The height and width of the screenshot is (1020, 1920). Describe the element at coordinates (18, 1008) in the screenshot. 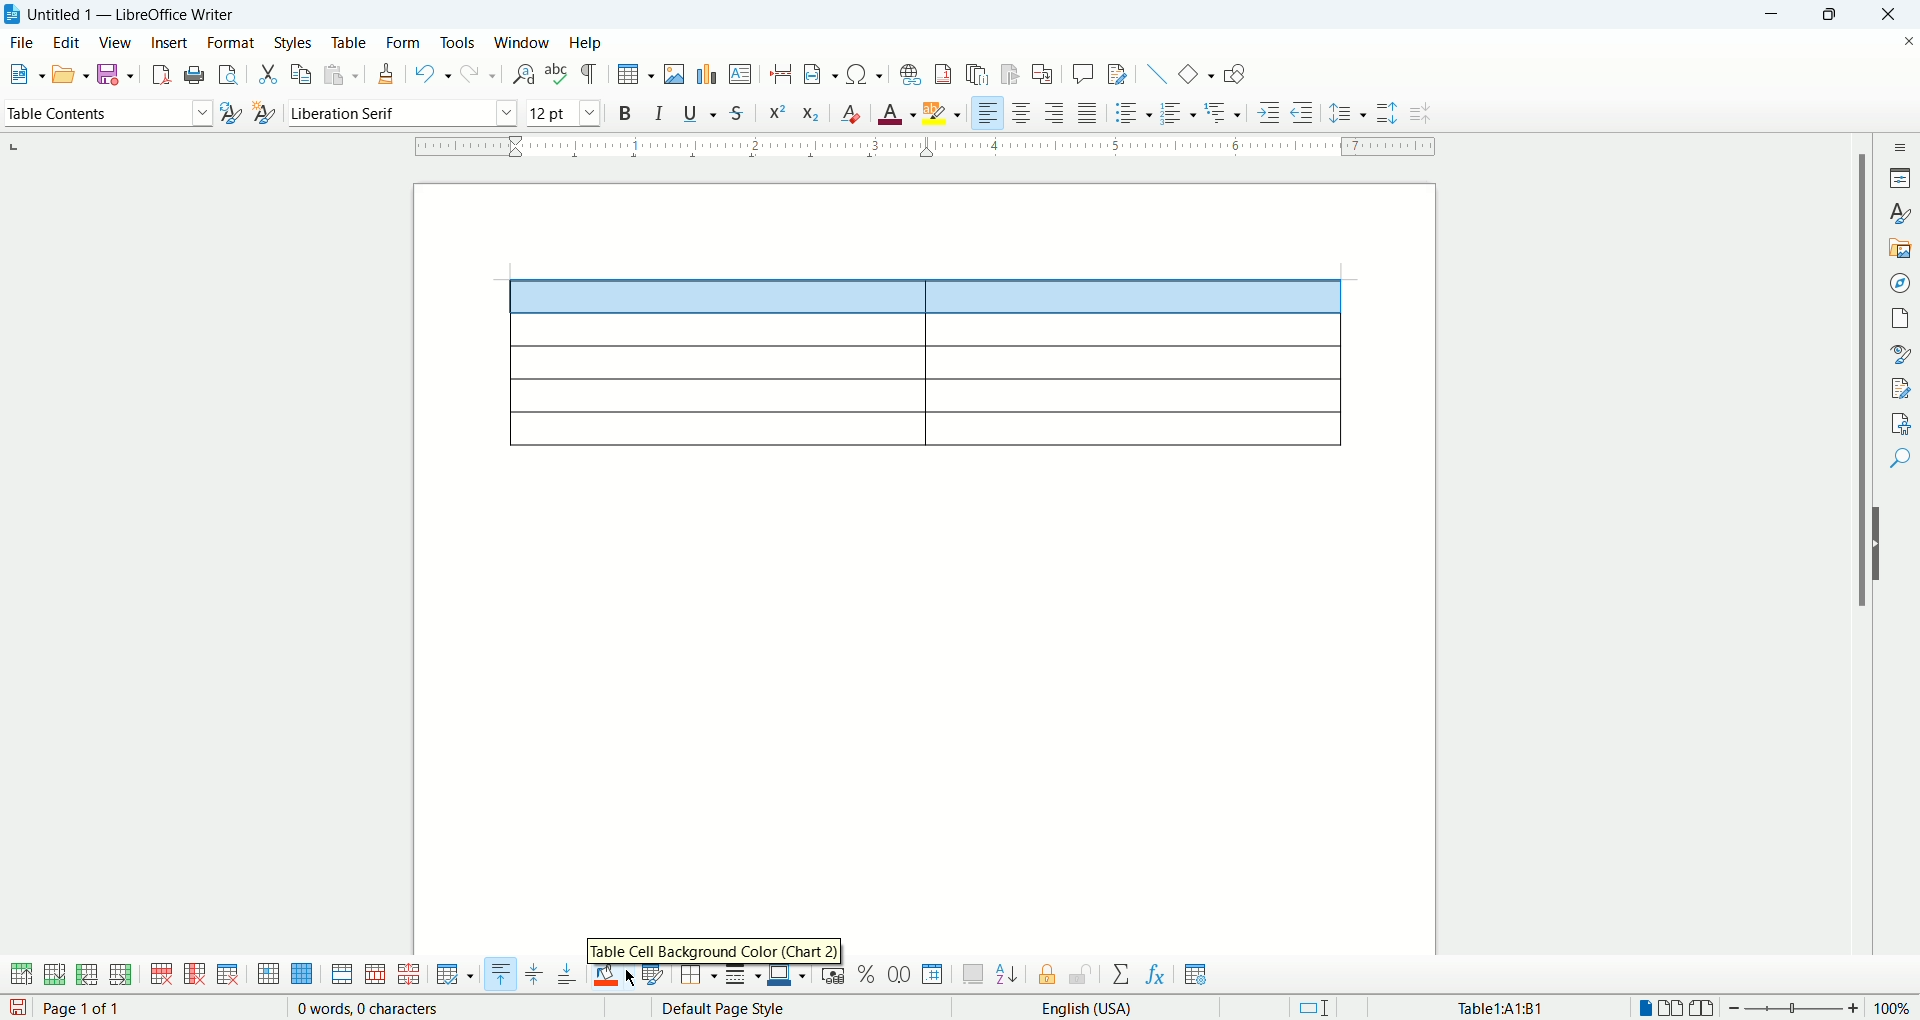

I see `save` at that location.